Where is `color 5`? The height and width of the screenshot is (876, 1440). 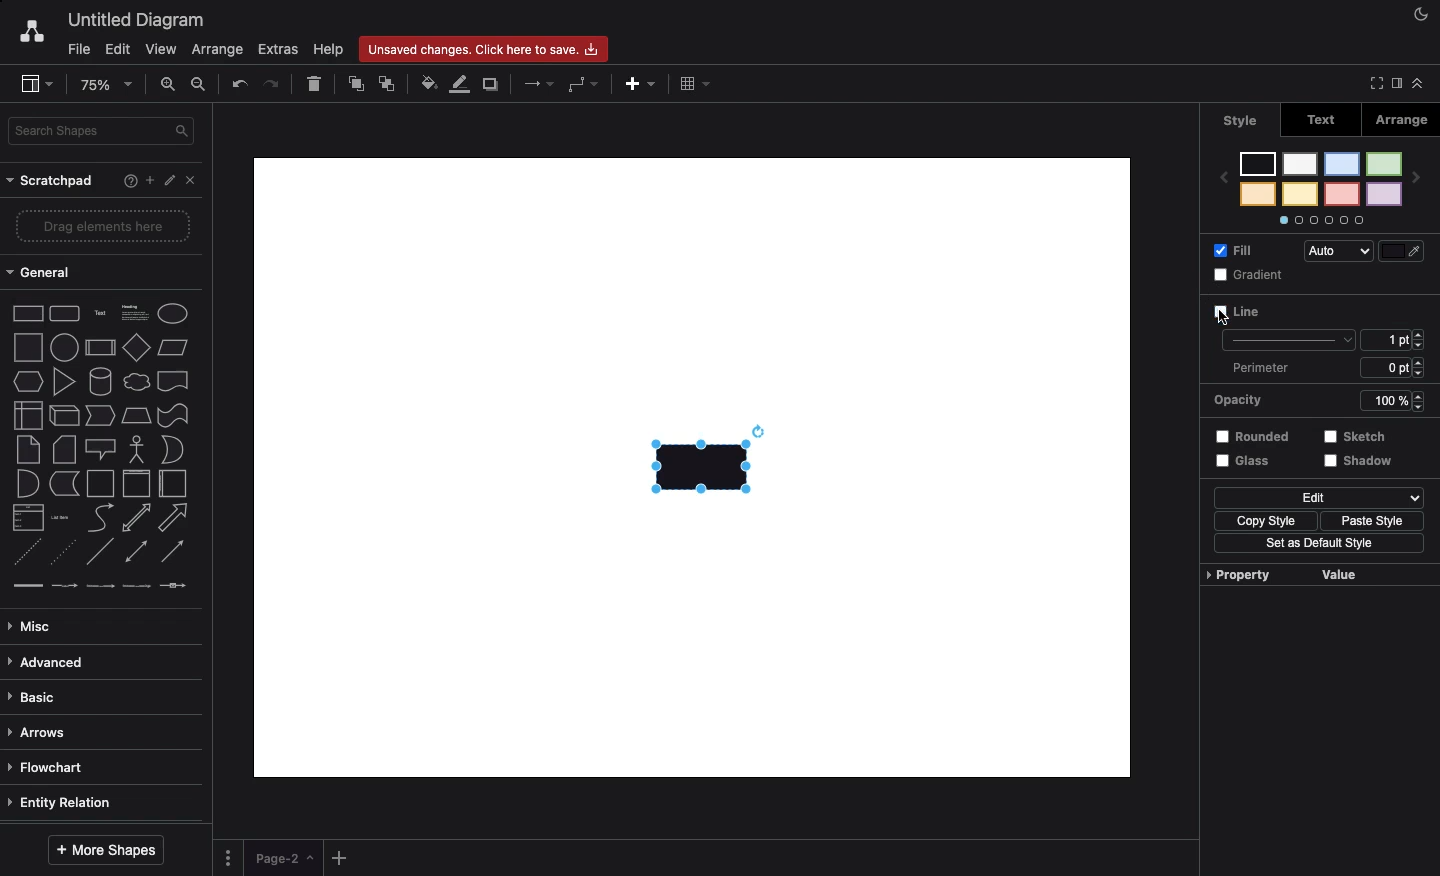
color 5 is located at coordinates (1300, 165).